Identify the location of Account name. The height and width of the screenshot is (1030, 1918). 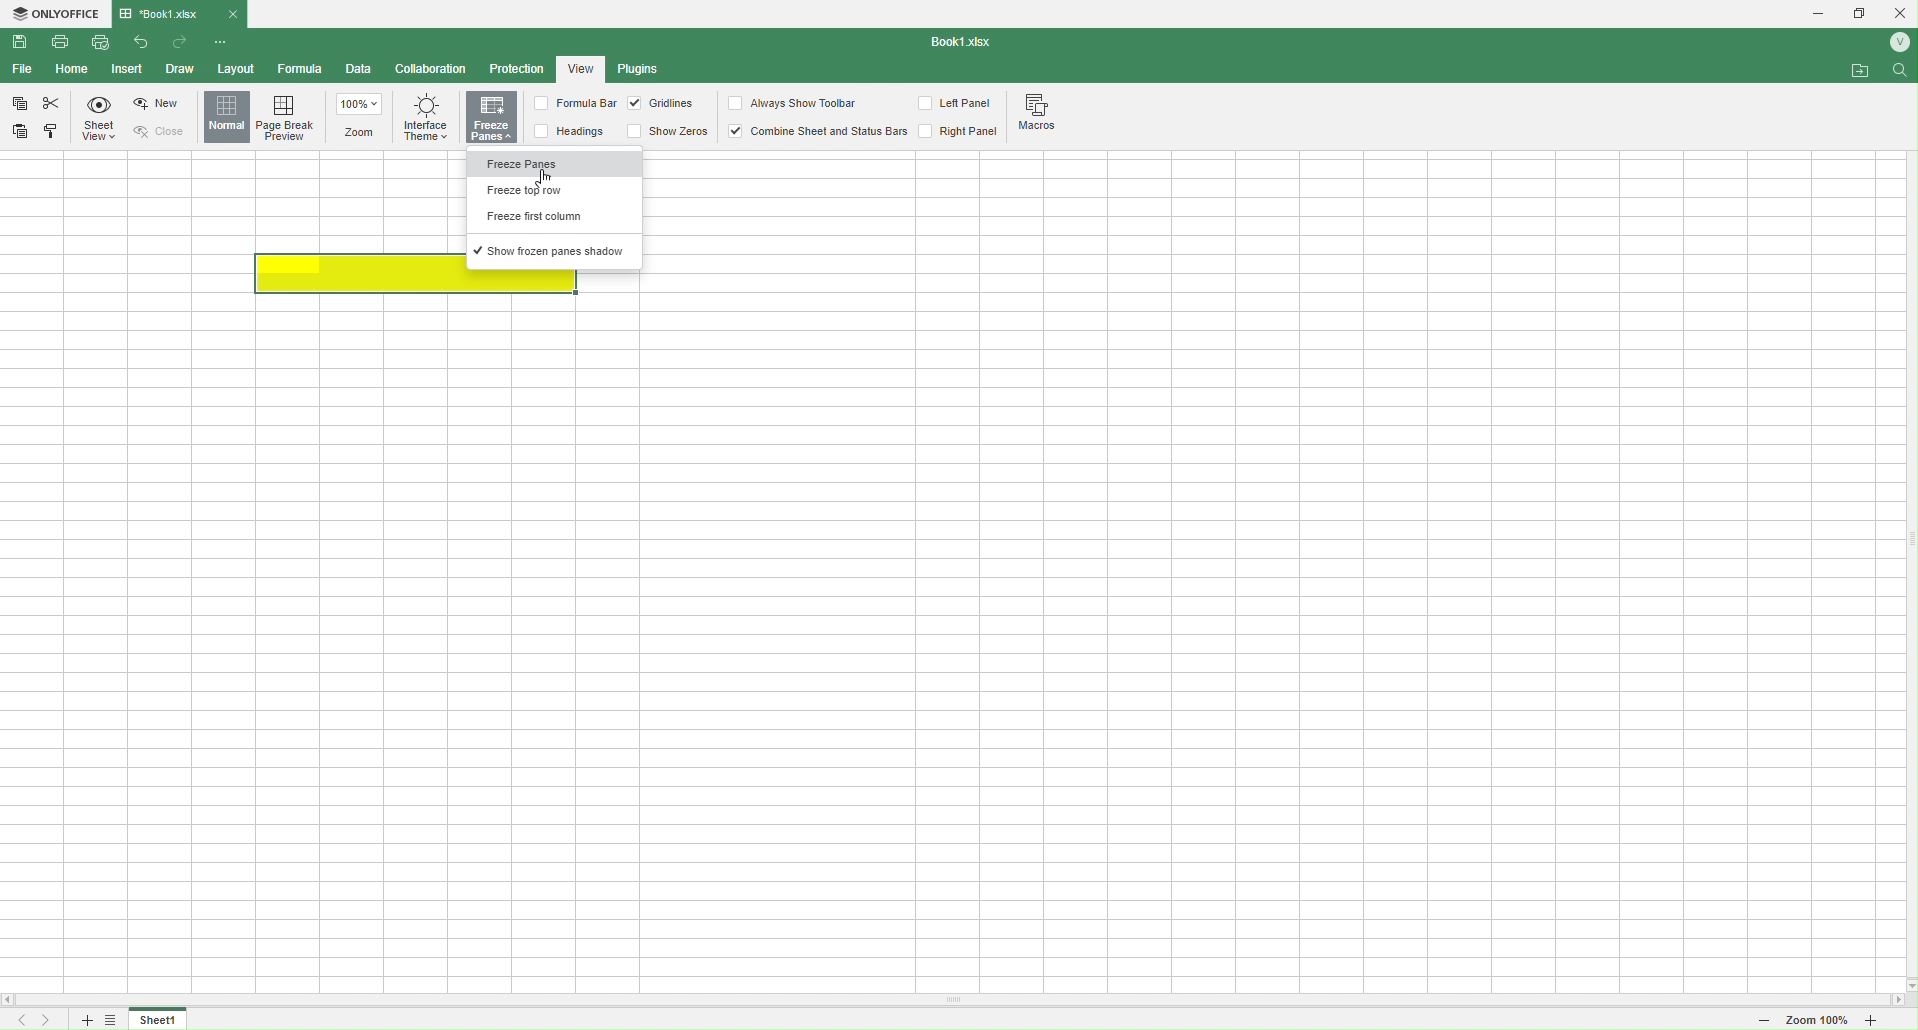
(1895, 42).